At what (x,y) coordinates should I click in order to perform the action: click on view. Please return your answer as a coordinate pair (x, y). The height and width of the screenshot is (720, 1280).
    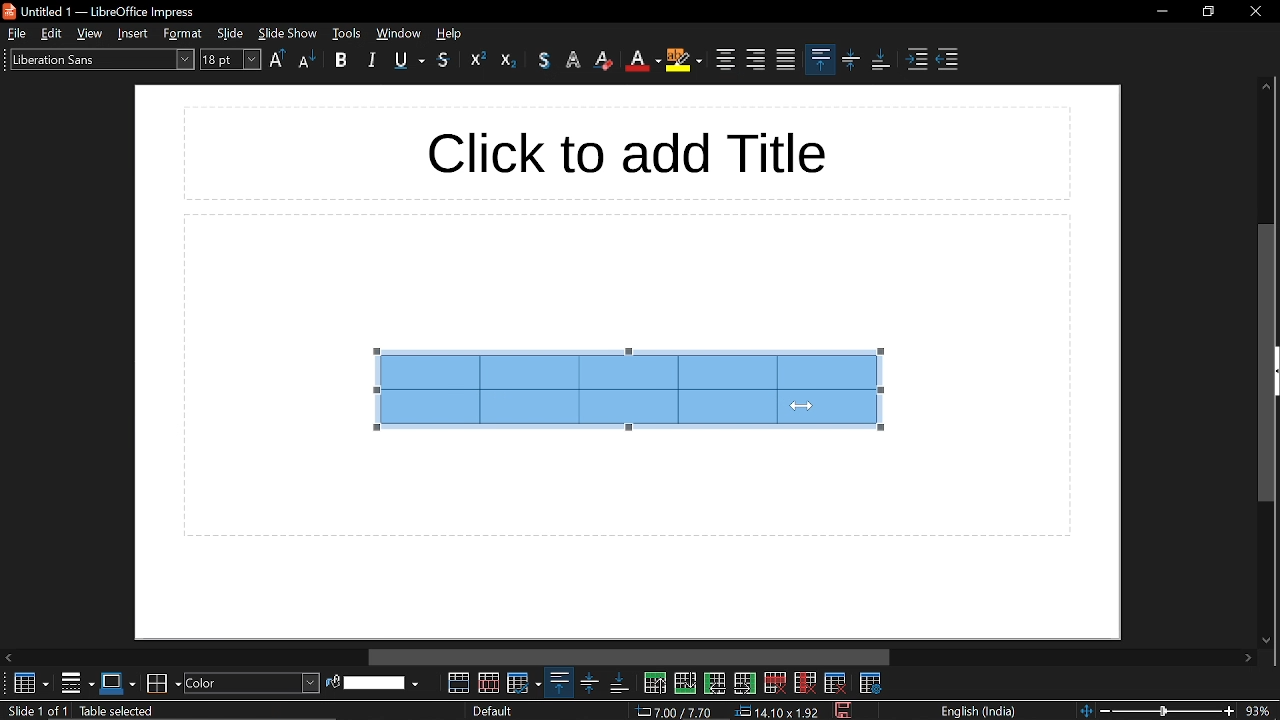
    Looking at the image, I should click on (91, 33).